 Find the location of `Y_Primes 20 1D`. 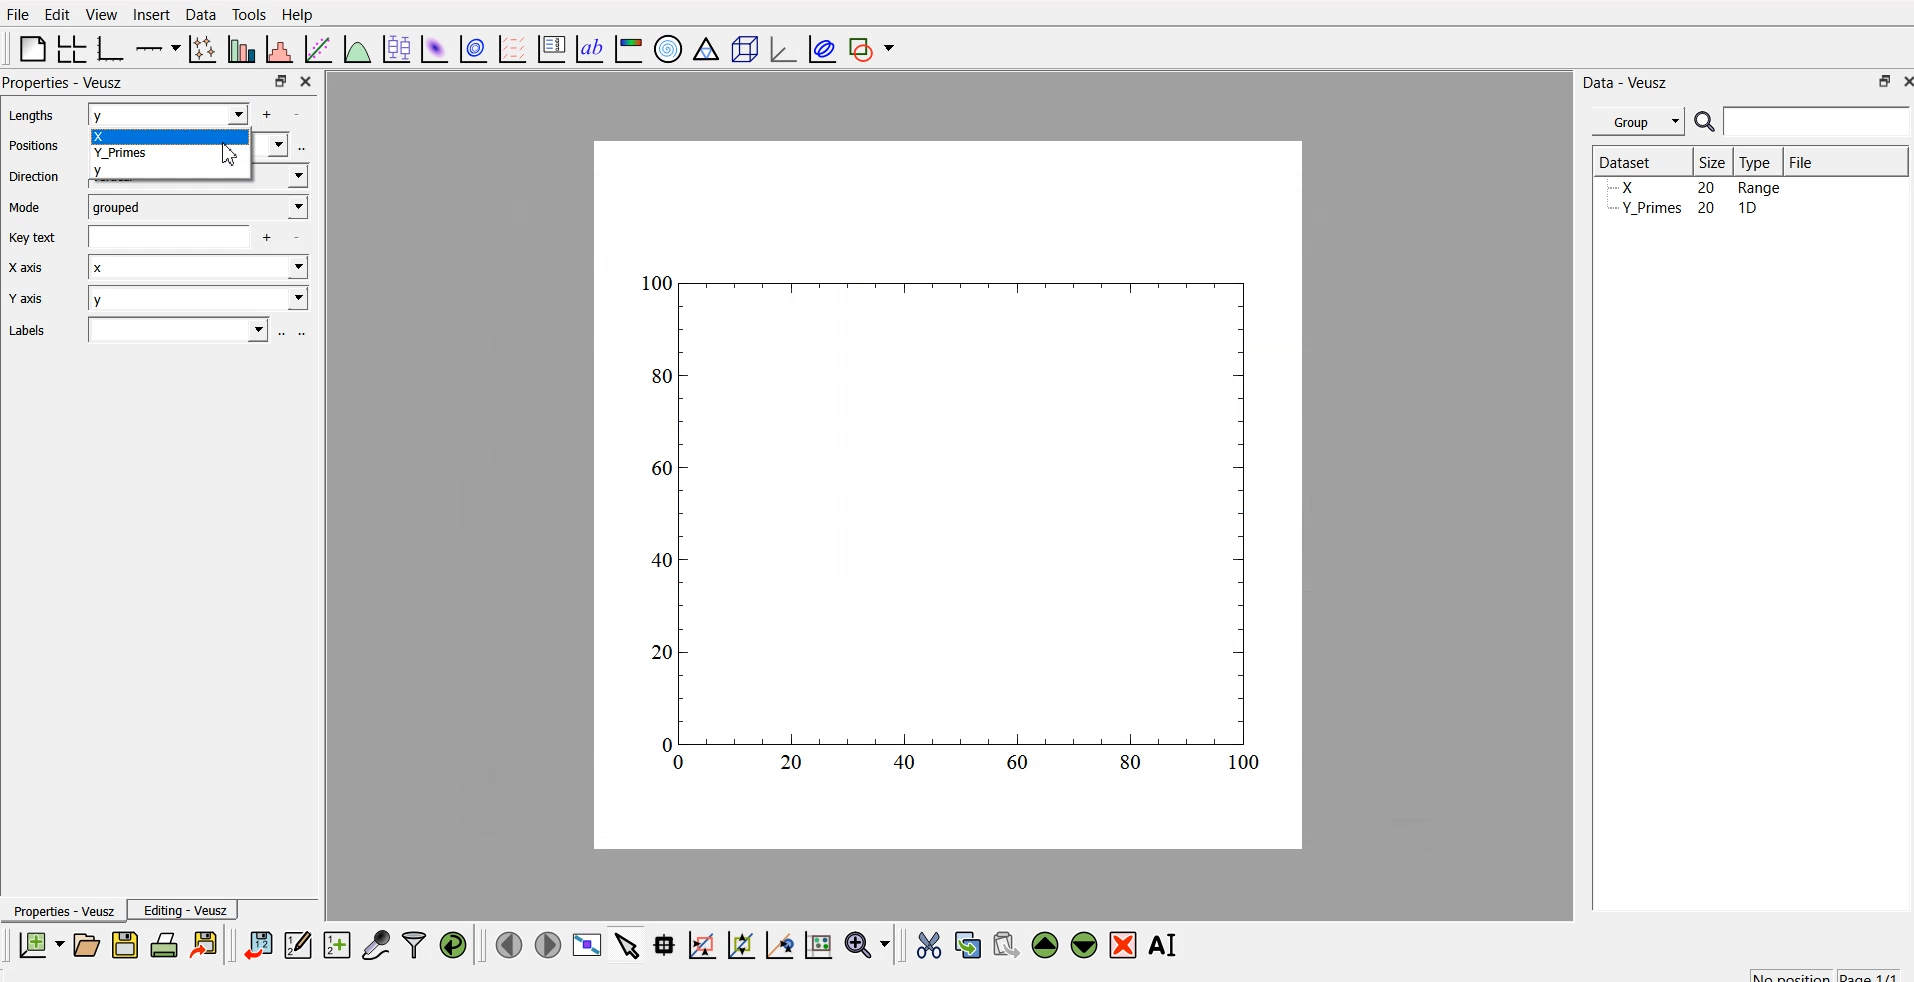

Y_Primes 20 1D is located at coordinates (1682, 189).